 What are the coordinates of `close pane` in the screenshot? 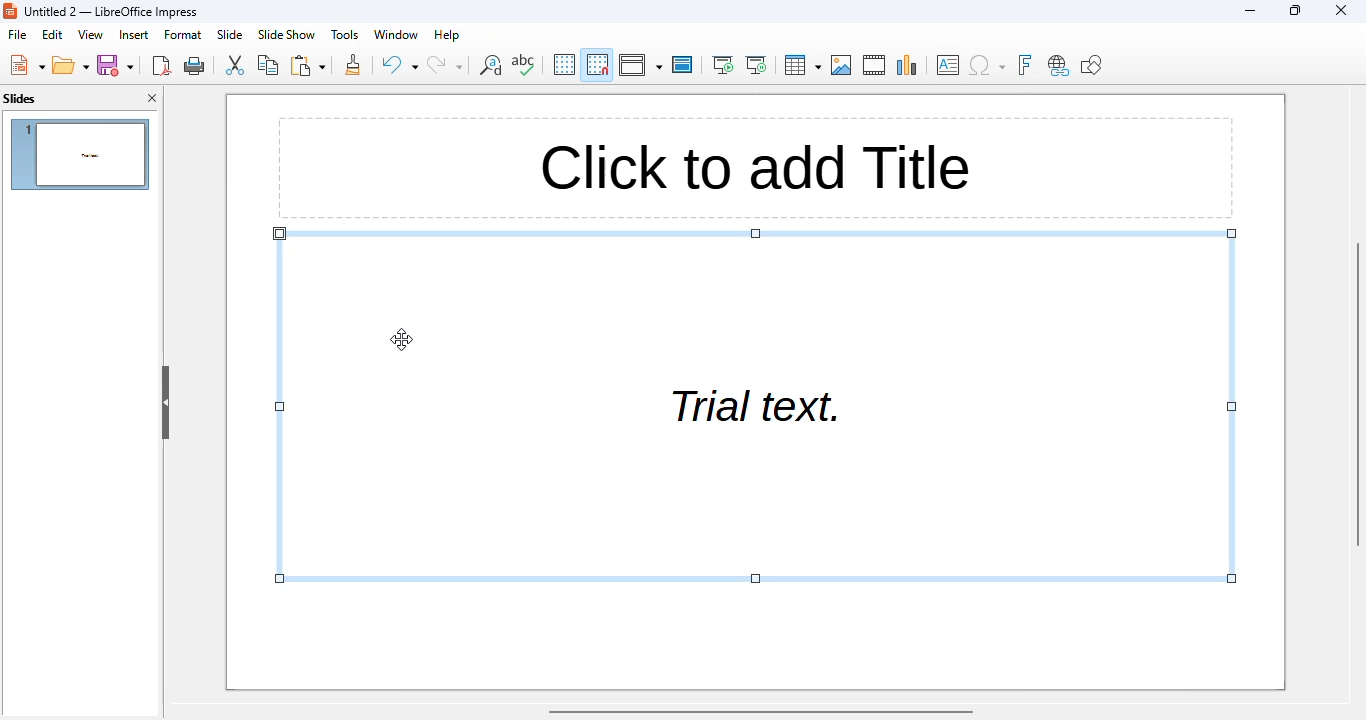 It's located at (152, 98).